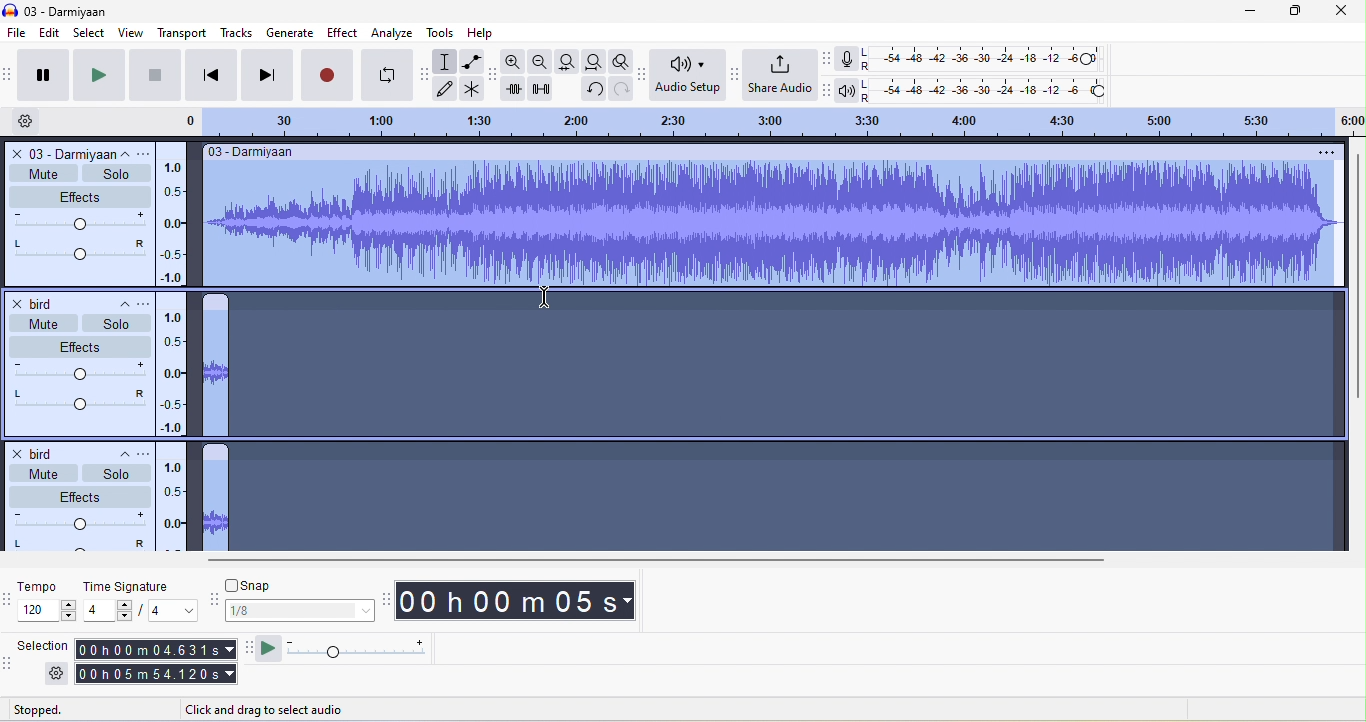 The width and height of the screenshot is (1366, 722). I want to click on snap, so click(301, 587).